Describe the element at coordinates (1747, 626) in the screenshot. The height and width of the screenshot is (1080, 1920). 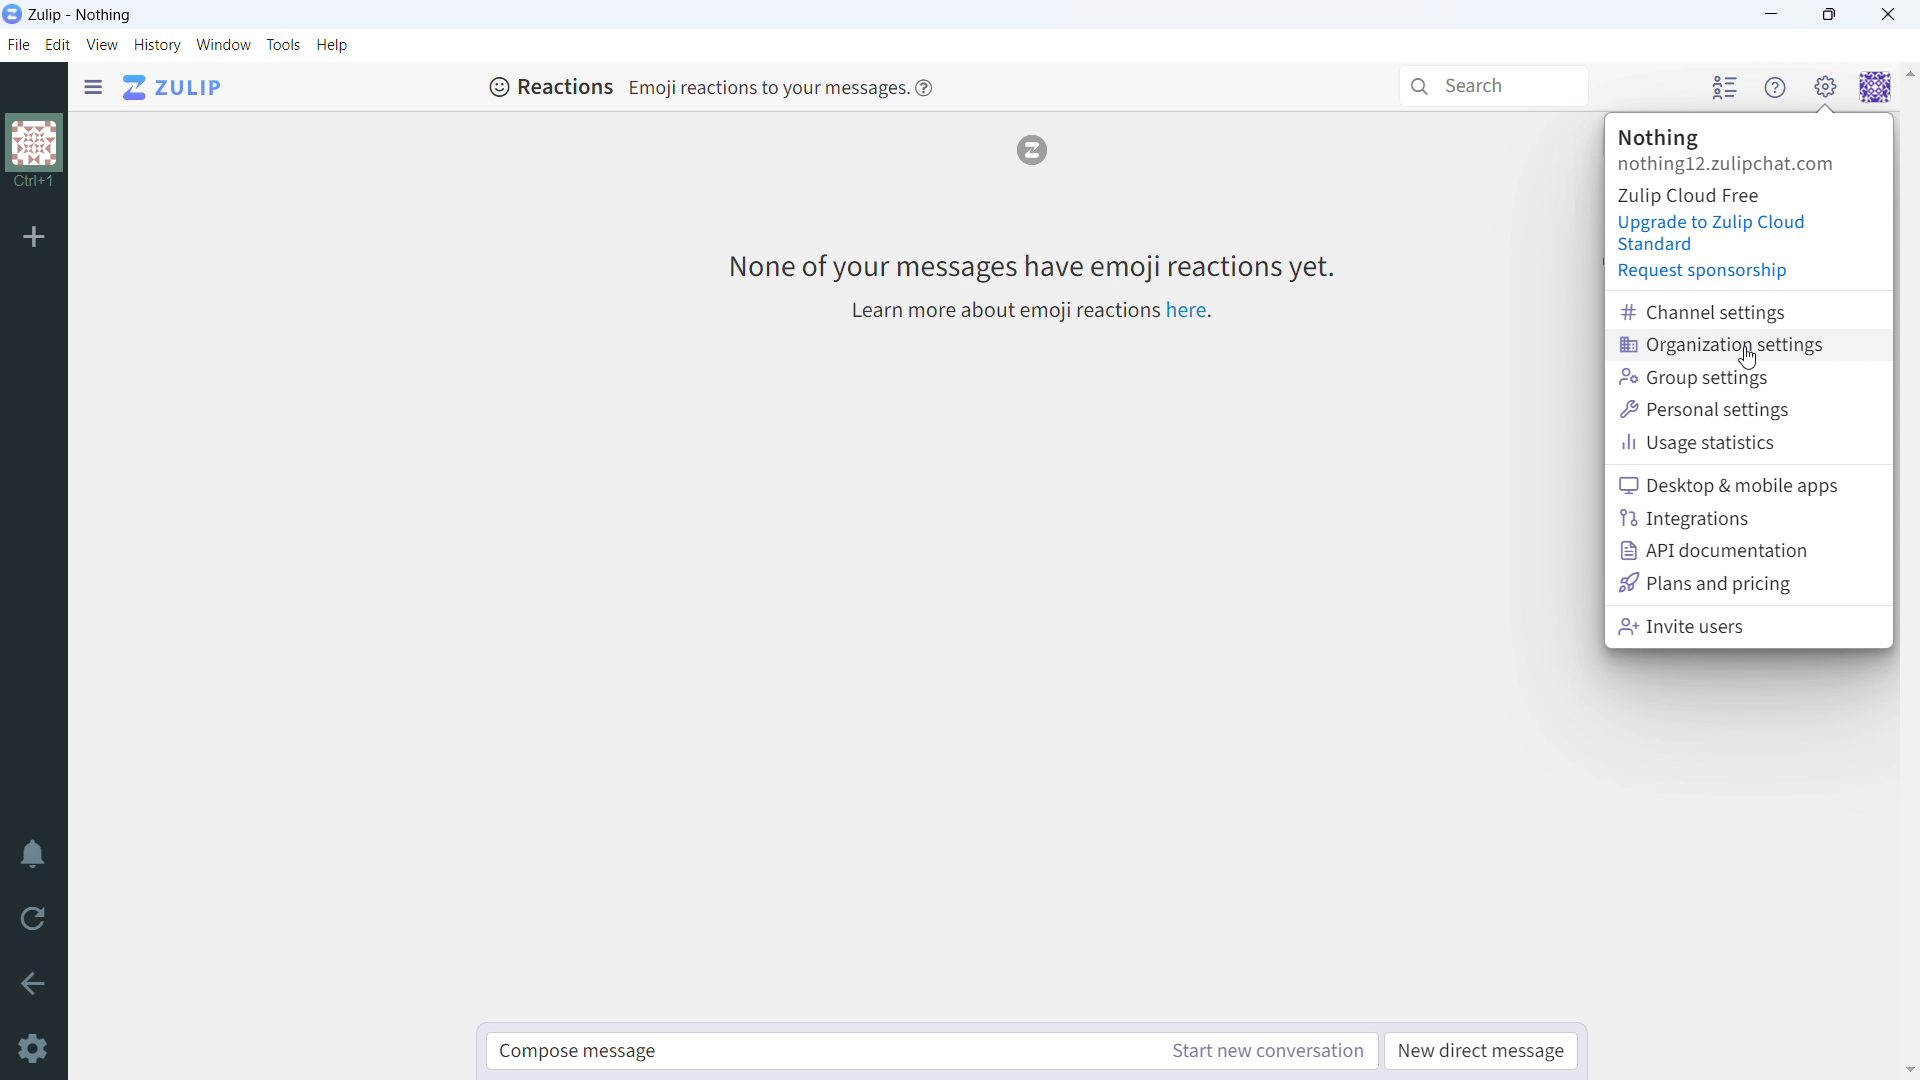
I see `invite users` at that location.